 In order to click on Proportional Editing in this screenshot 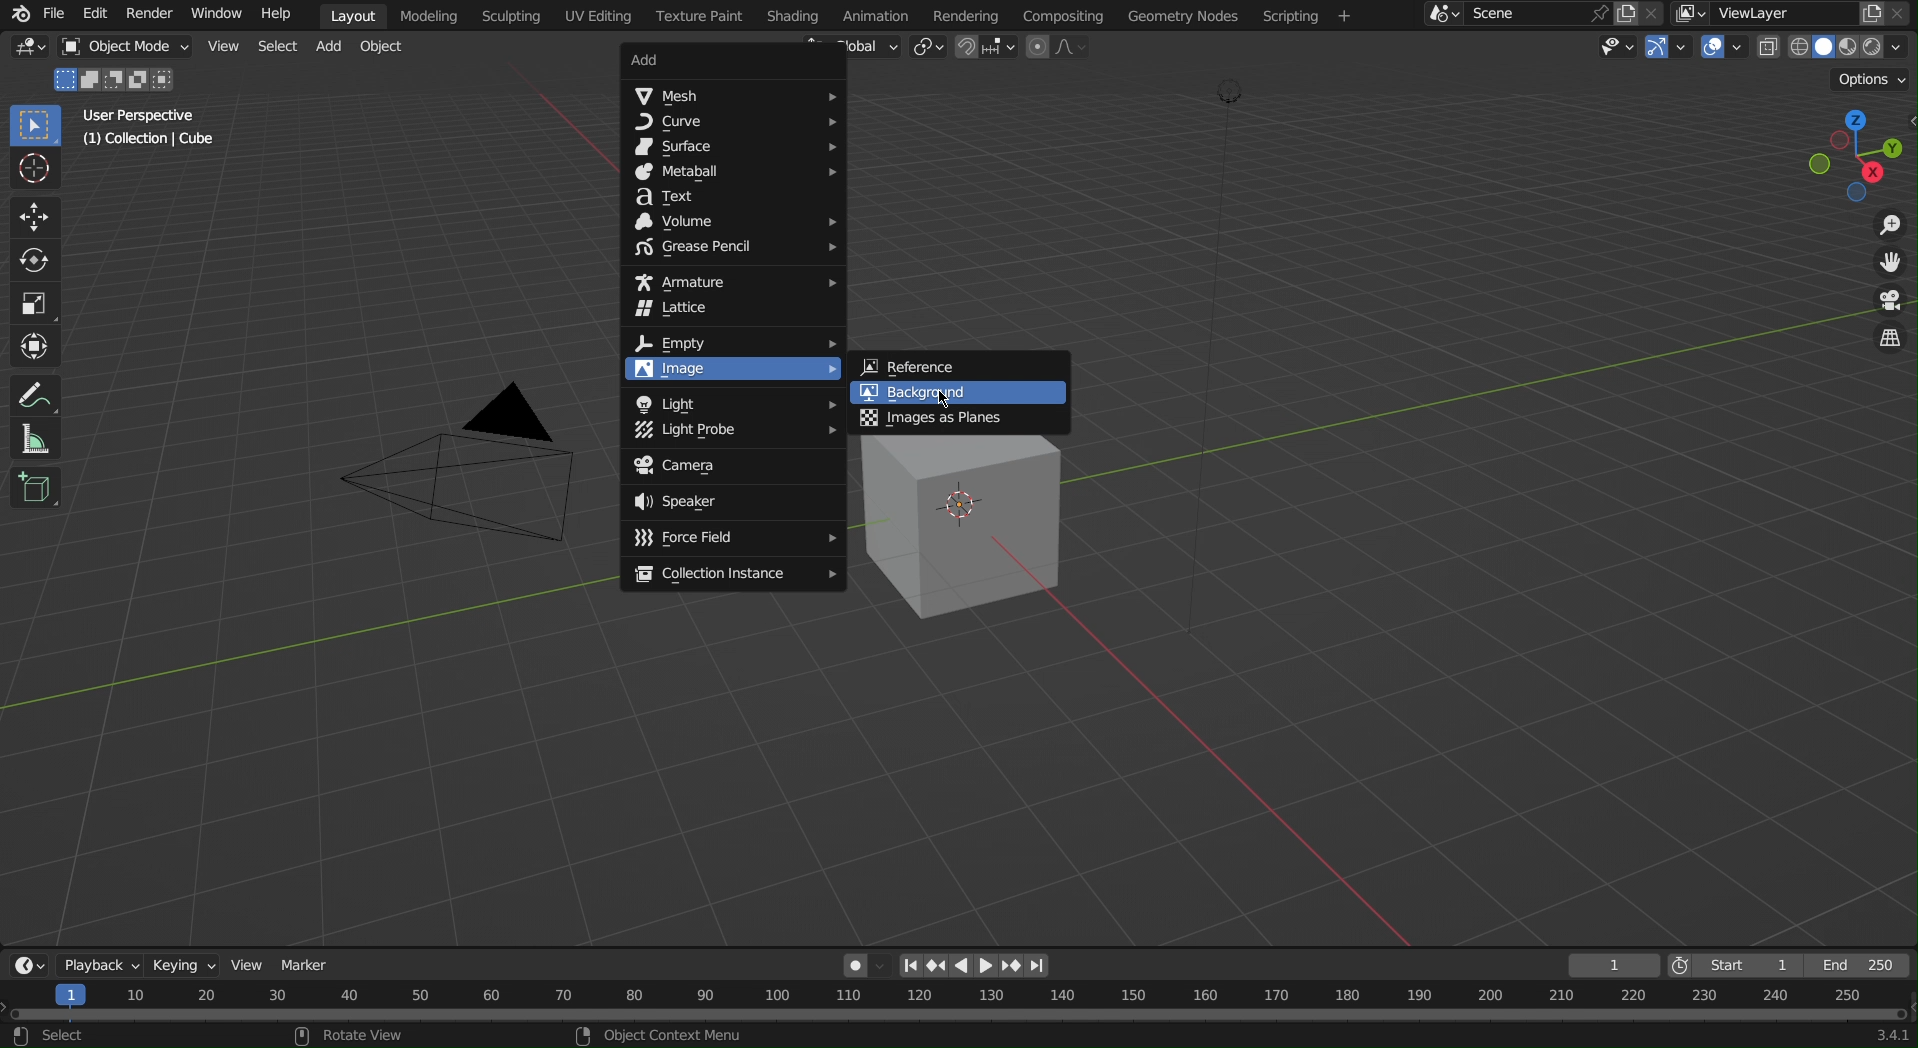, I will do `click(1064, 48)`.